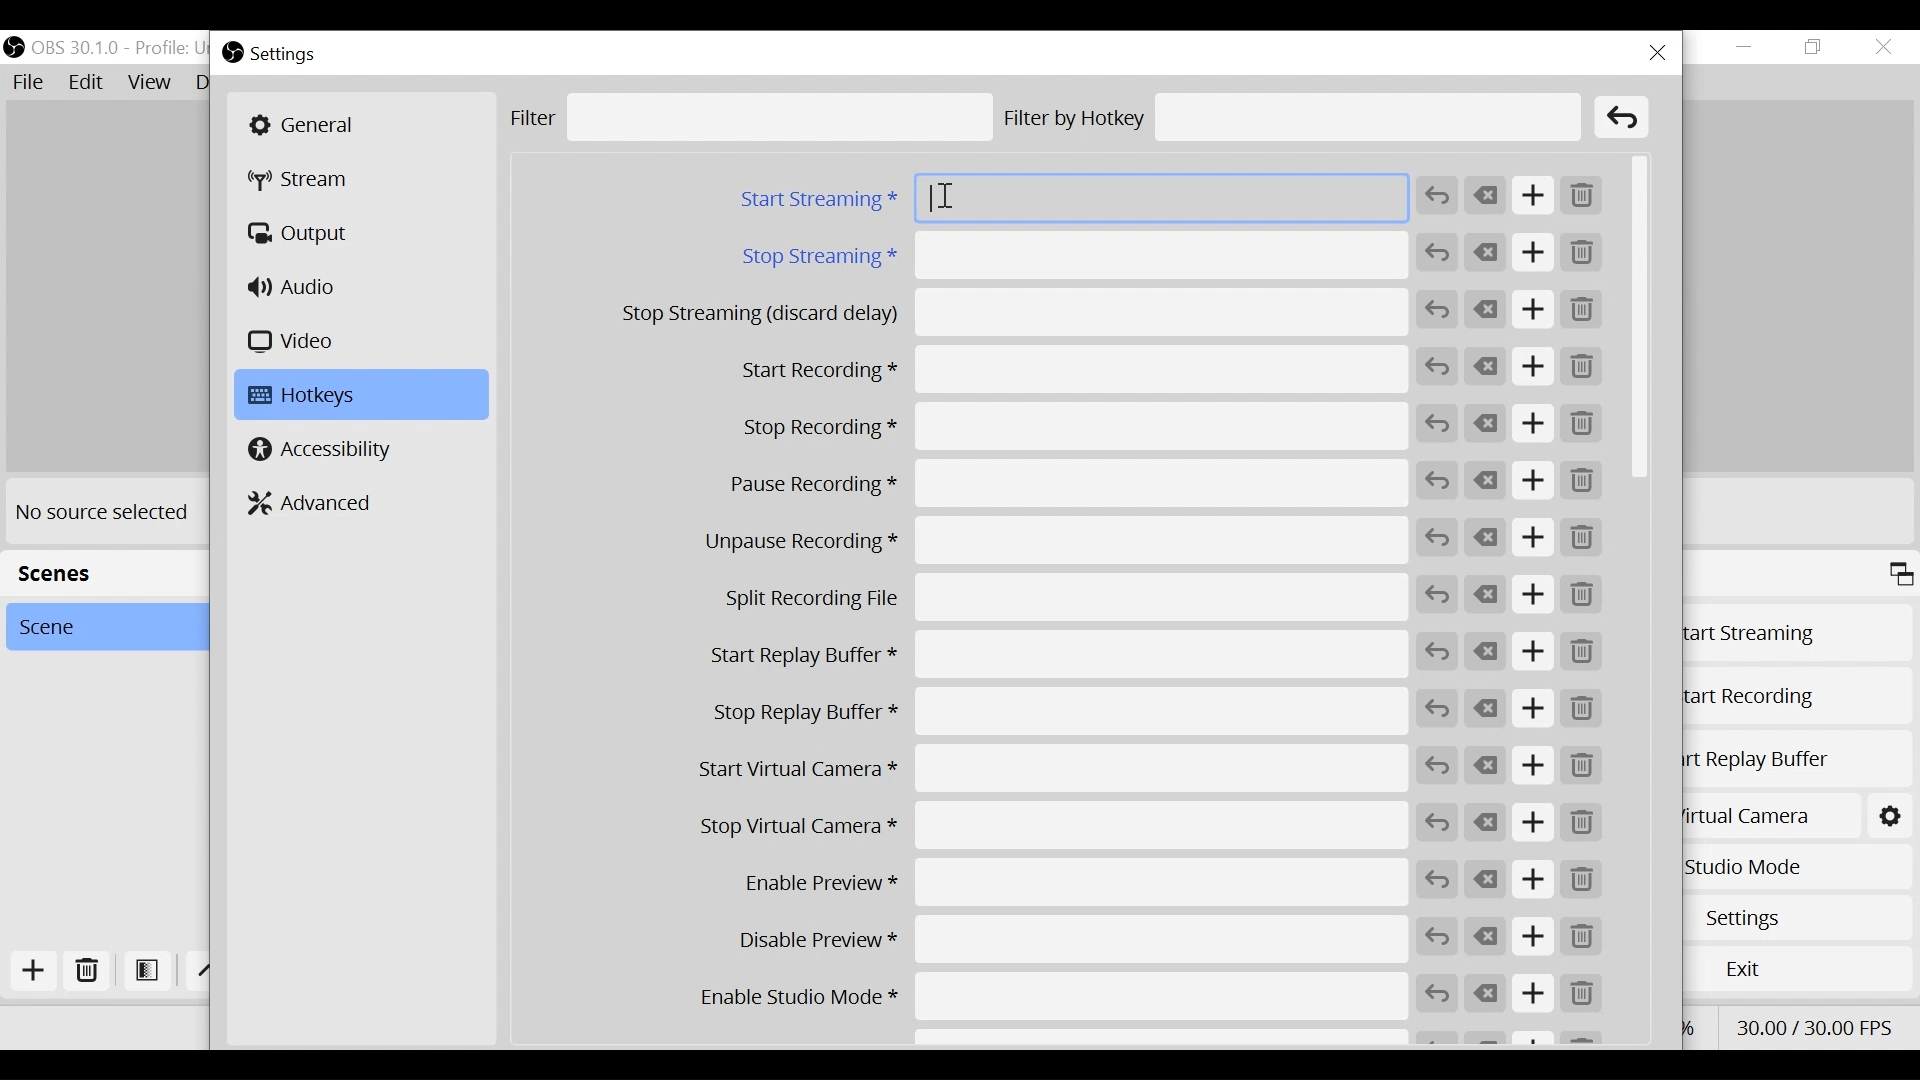 This screenshot has width=1920, height=1080. I want to click on Remove, so click(1581, 597).